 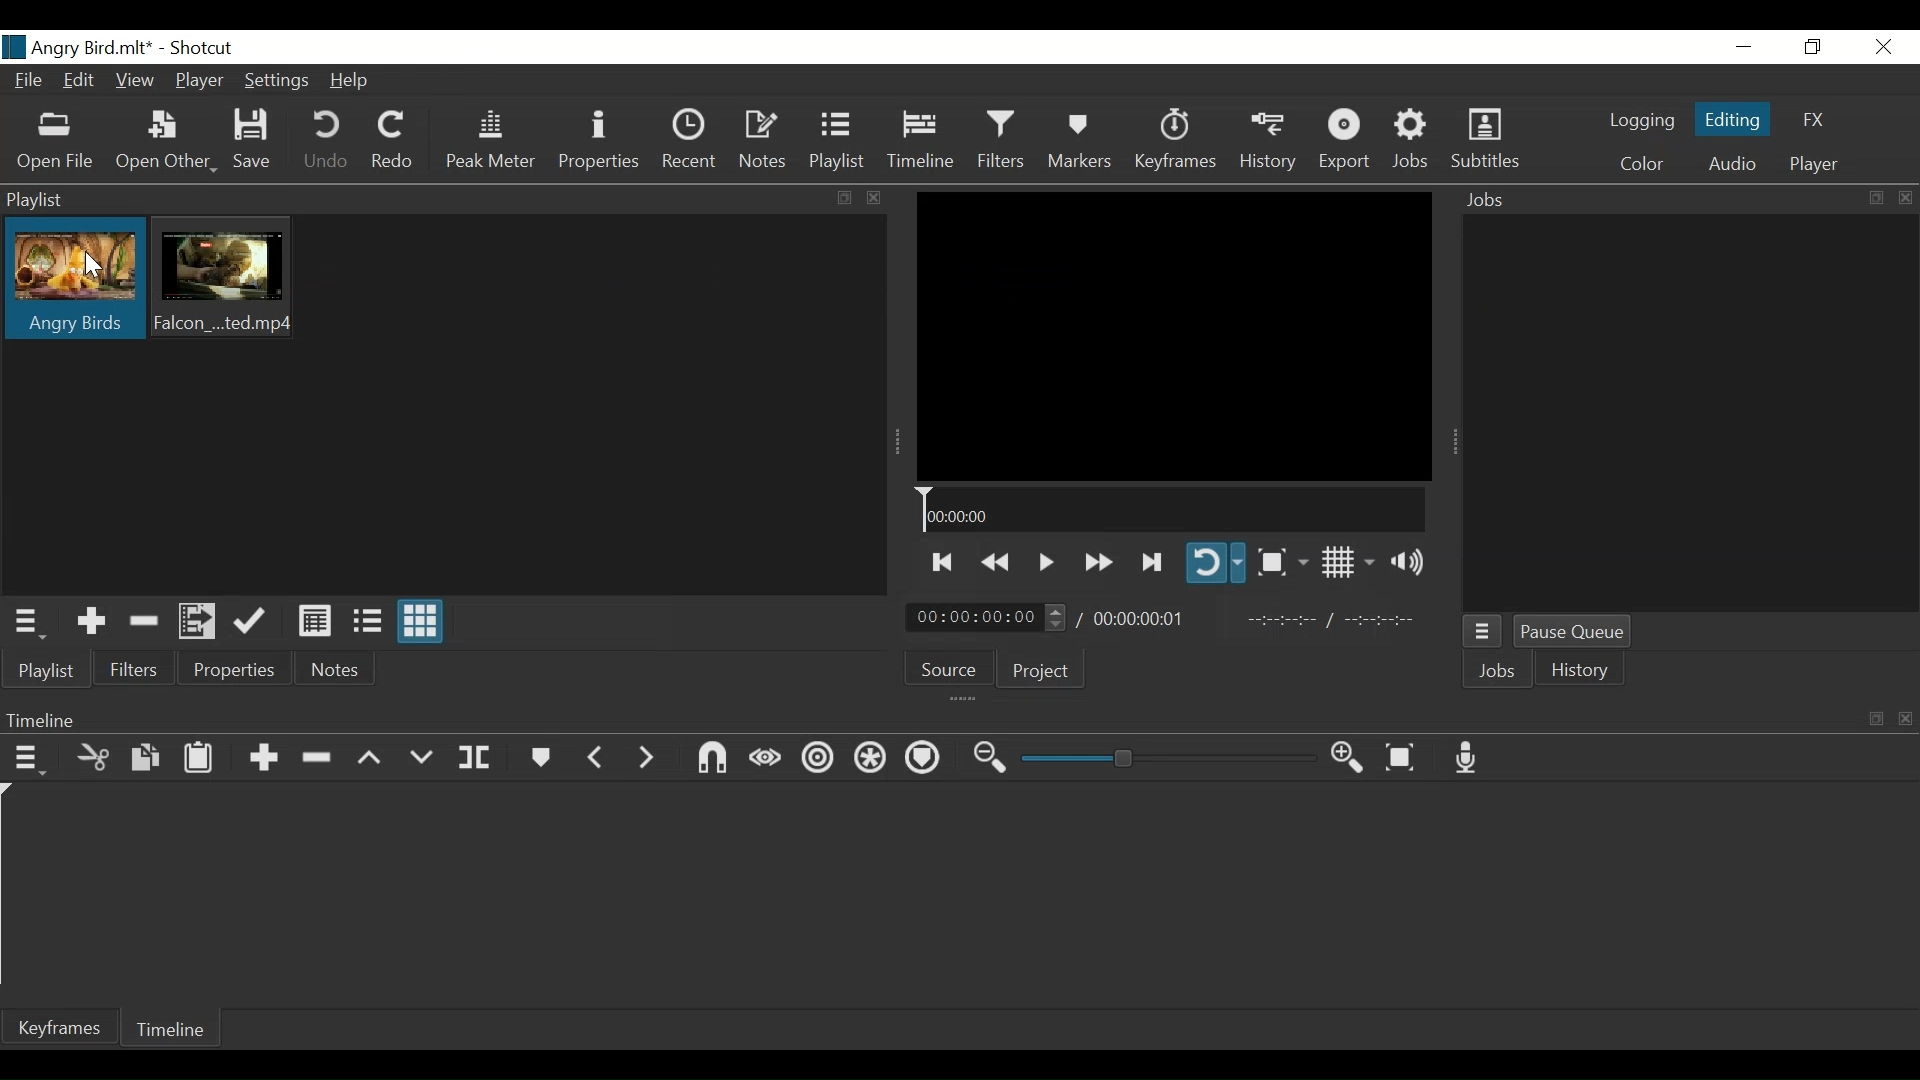 What do you see at coordinates (1744, 47) in the screenshot?
I see `Minimize` at bounding box center [1744, 47].